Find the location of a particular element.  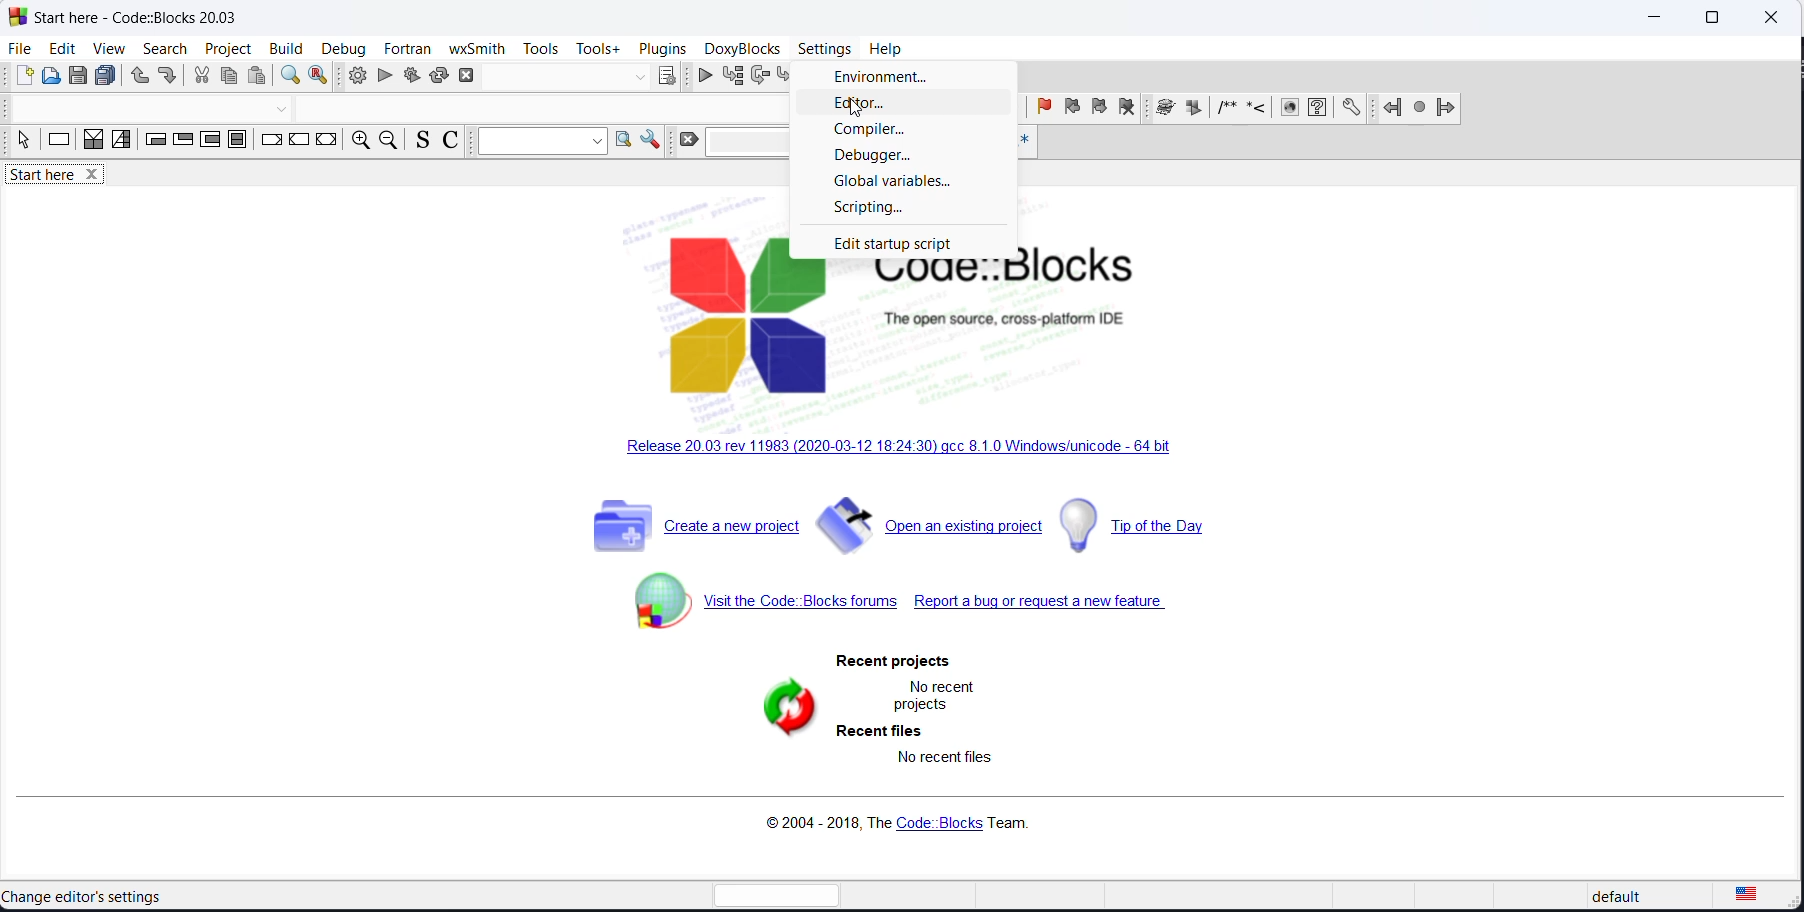

redo is located at coordinates (169, 78).